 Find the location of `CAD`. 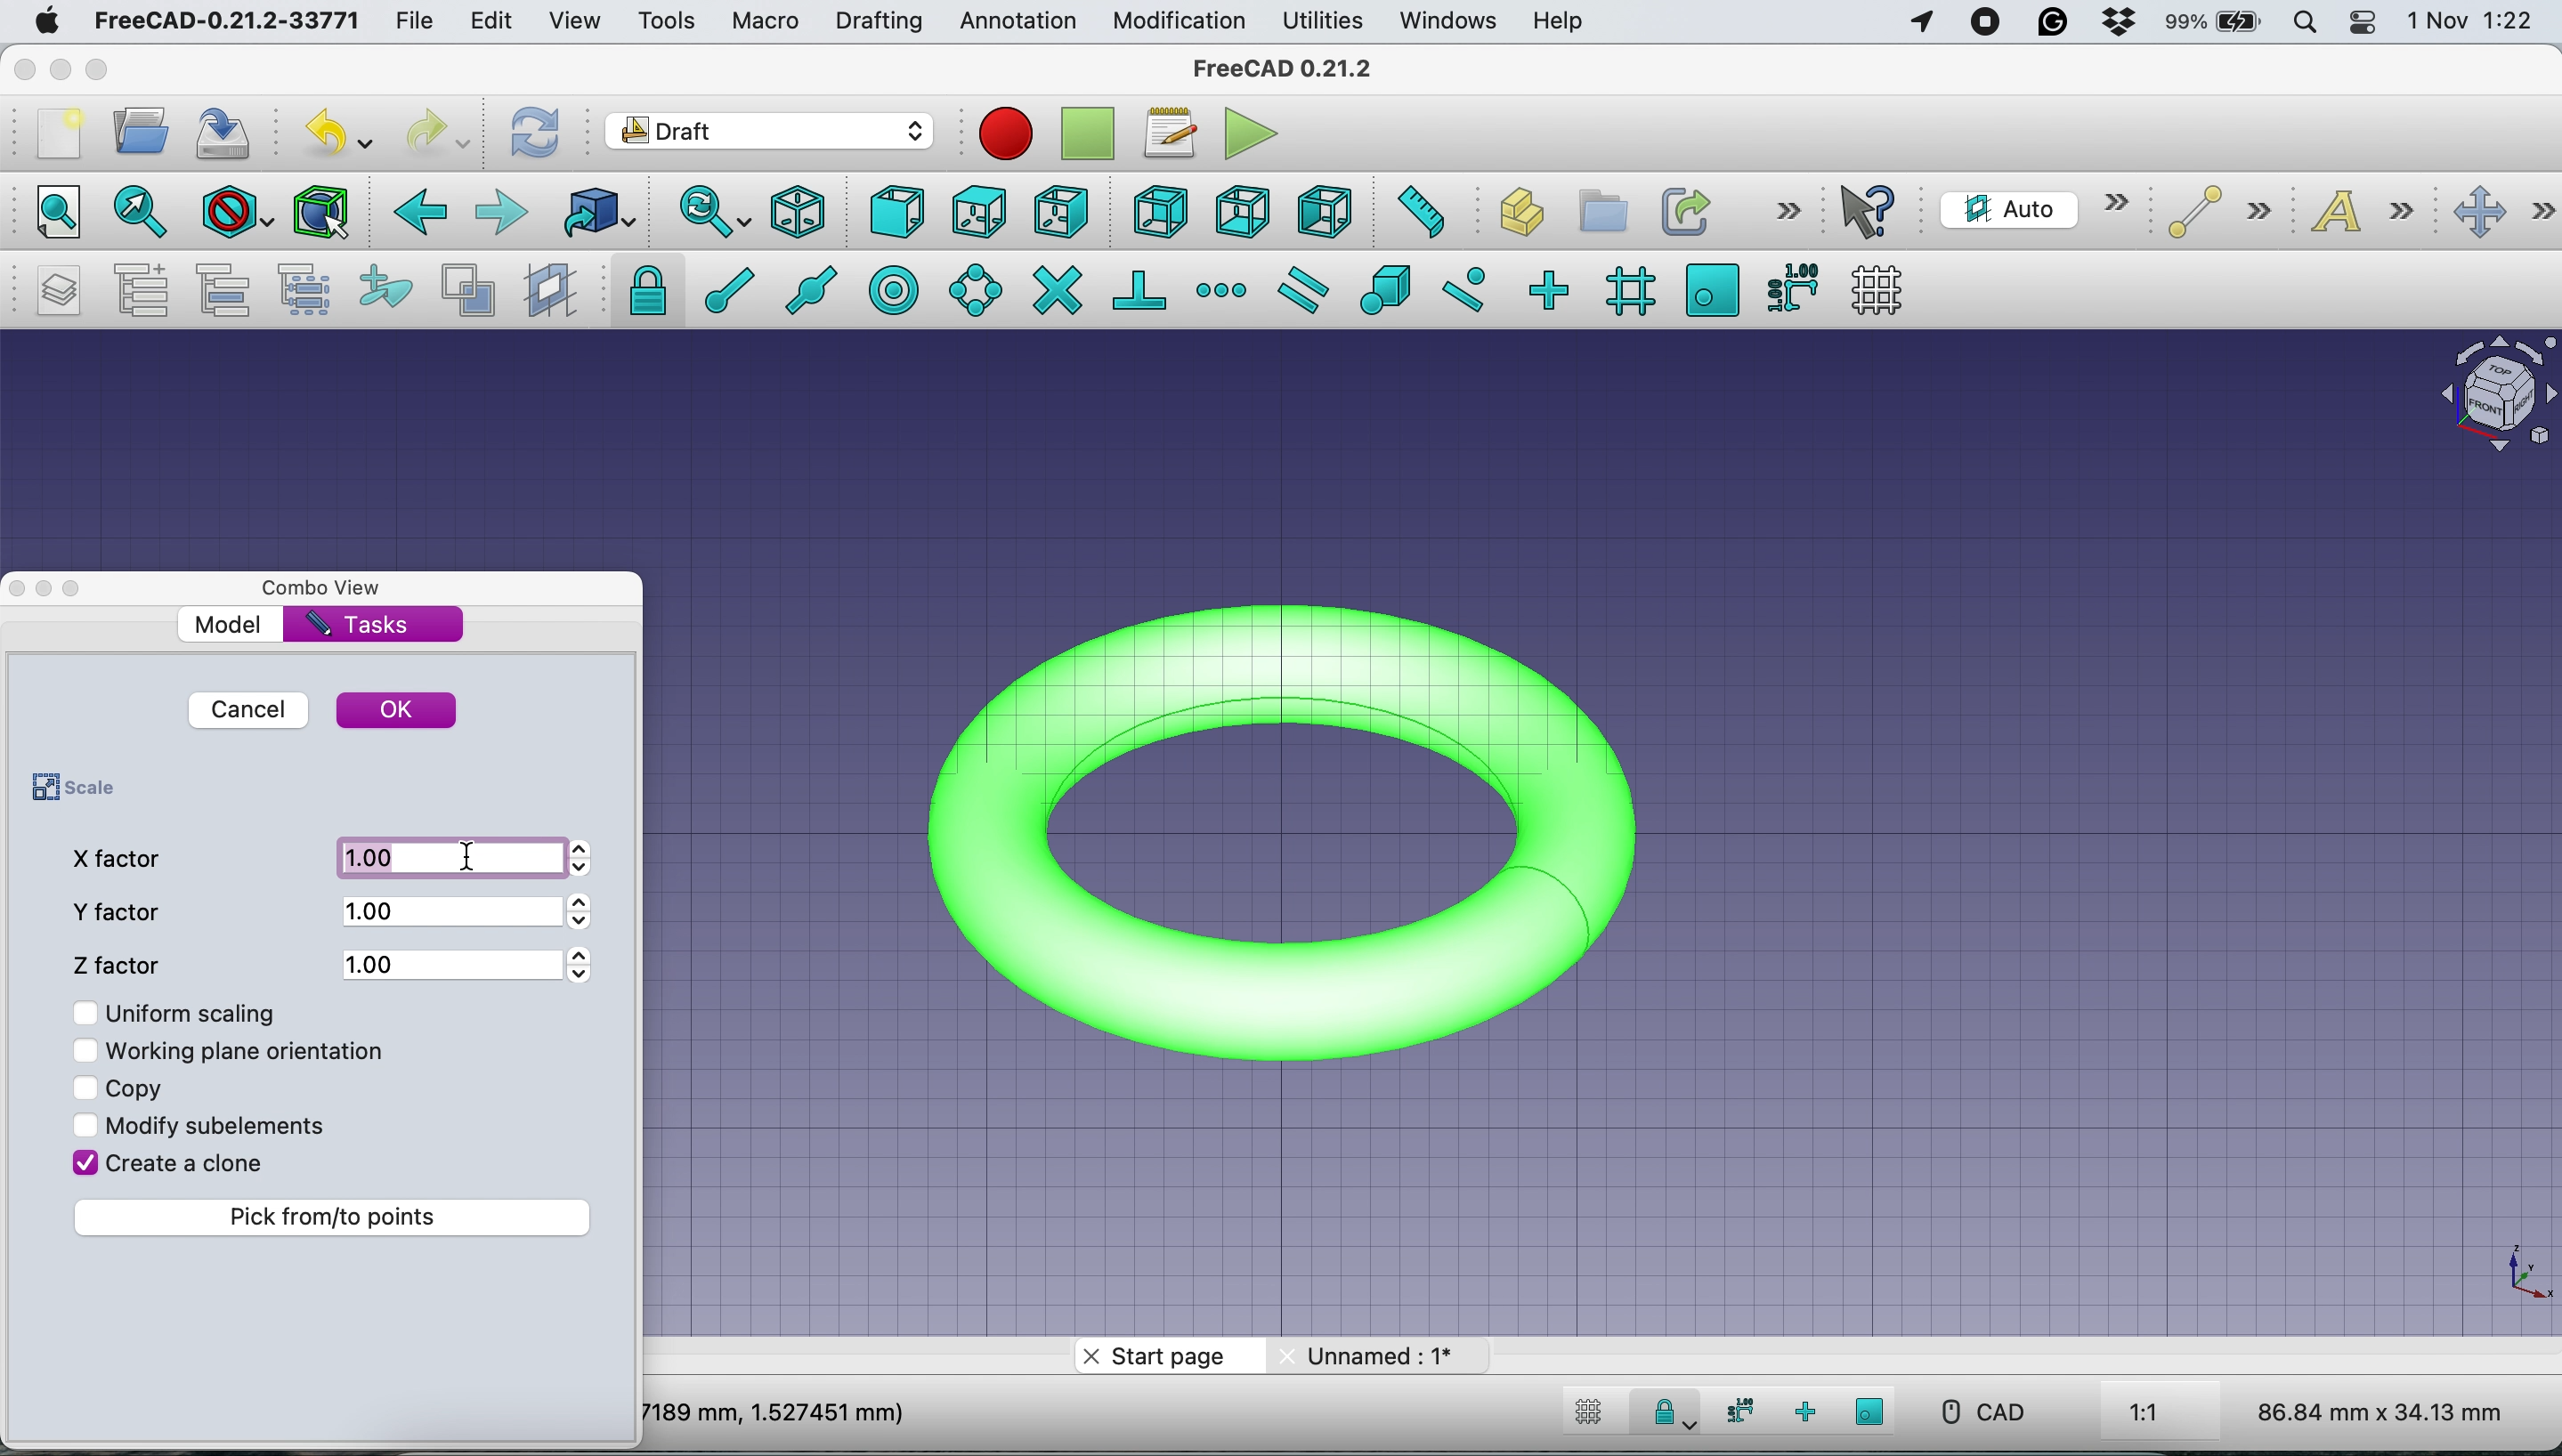

CAD is located at coordinates (1973, 1412).